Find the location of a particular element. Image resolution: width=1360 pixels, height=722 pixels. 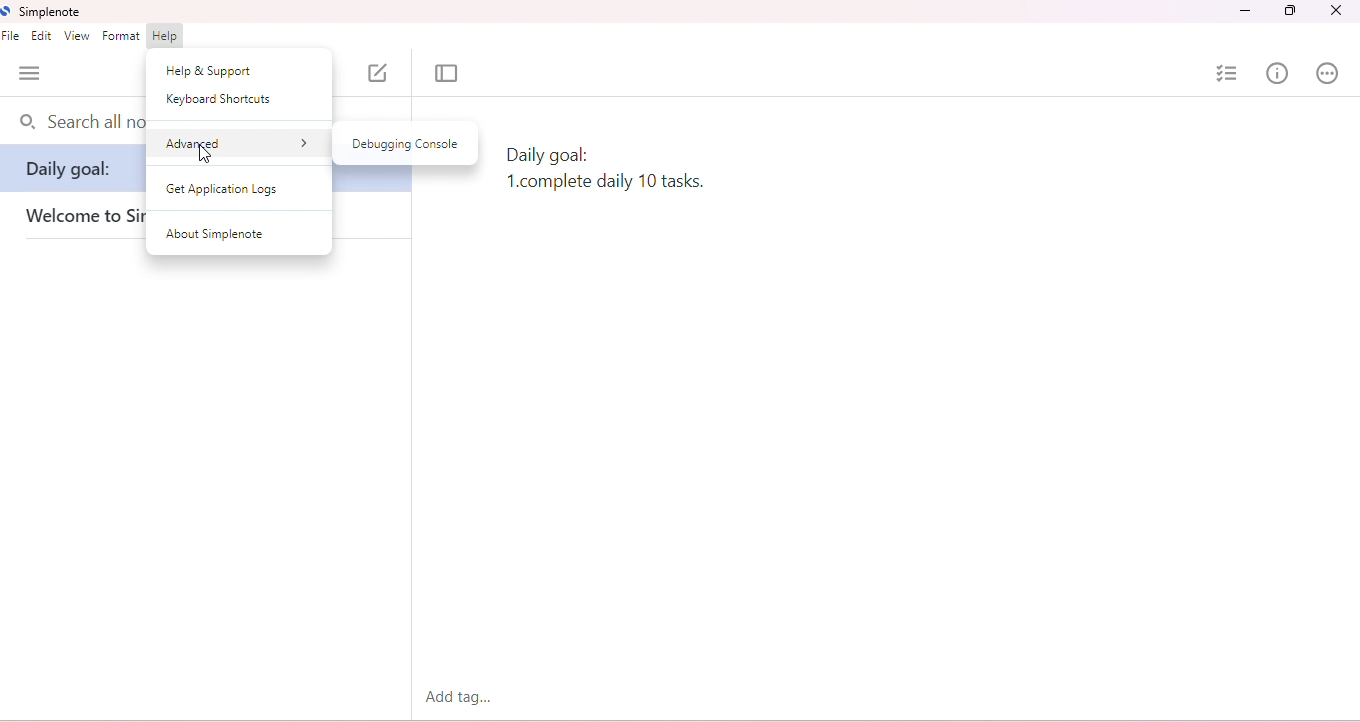

add tag is located at coordinates (462, 697).